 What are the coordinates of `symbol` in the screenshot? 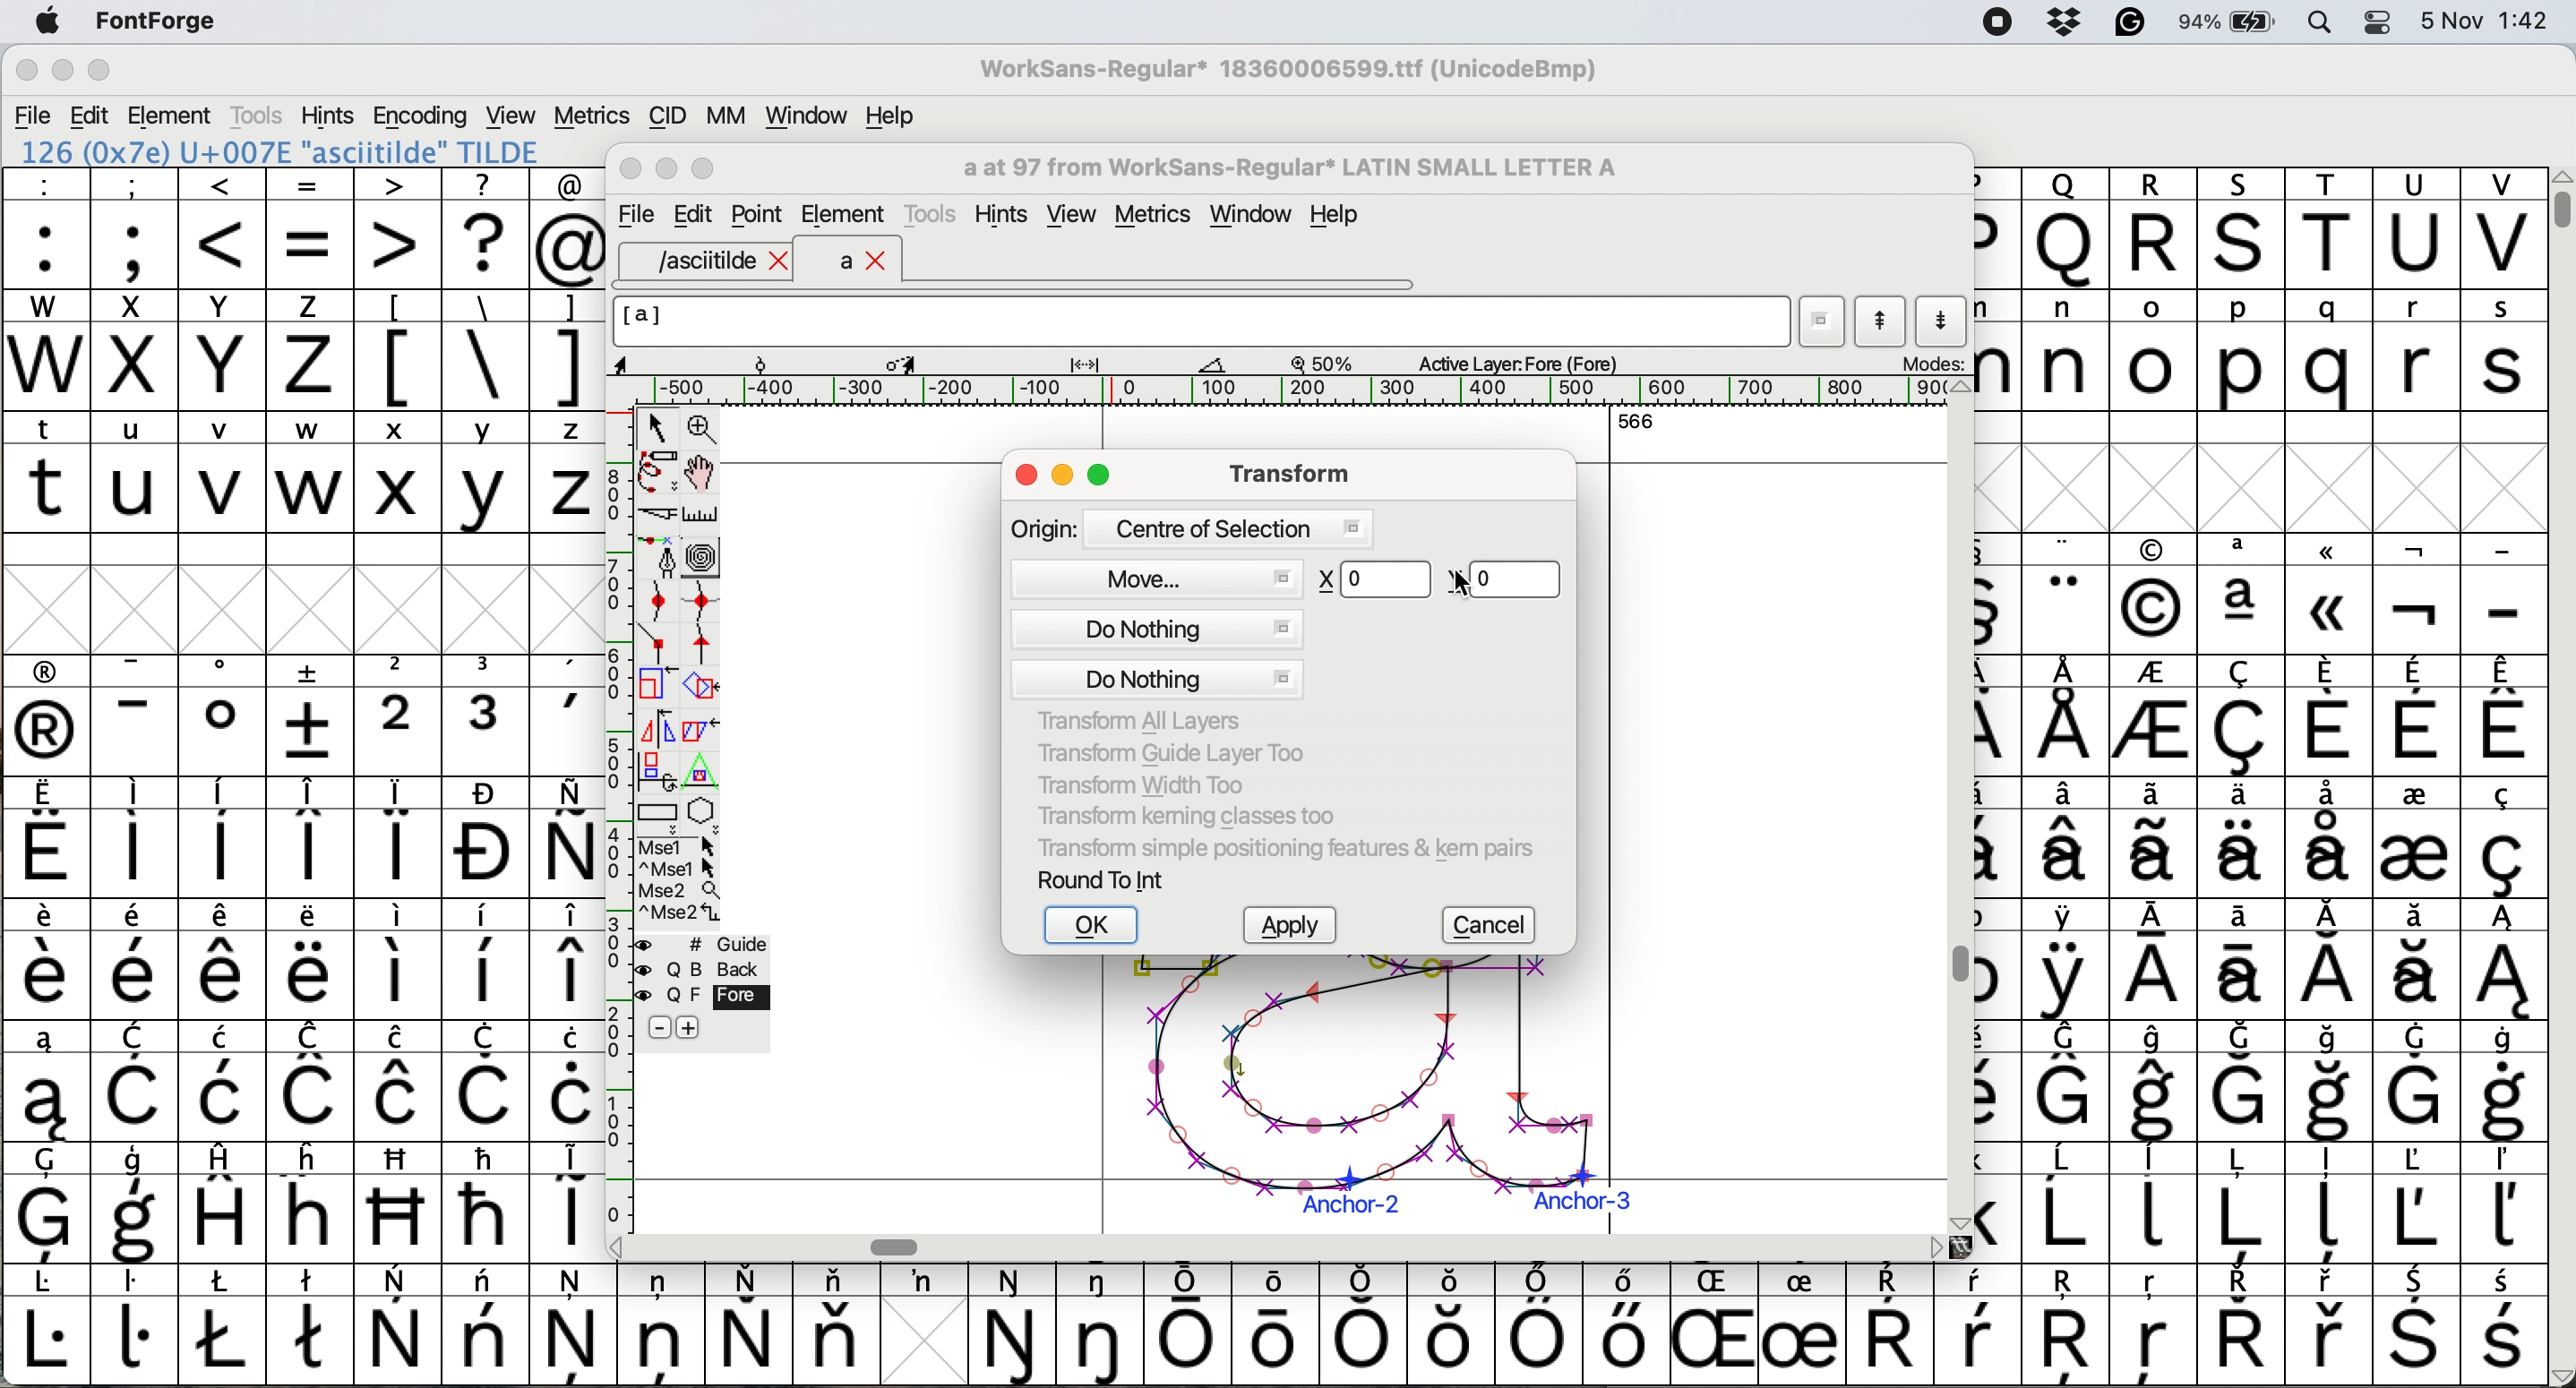 It's located at (400, 837).